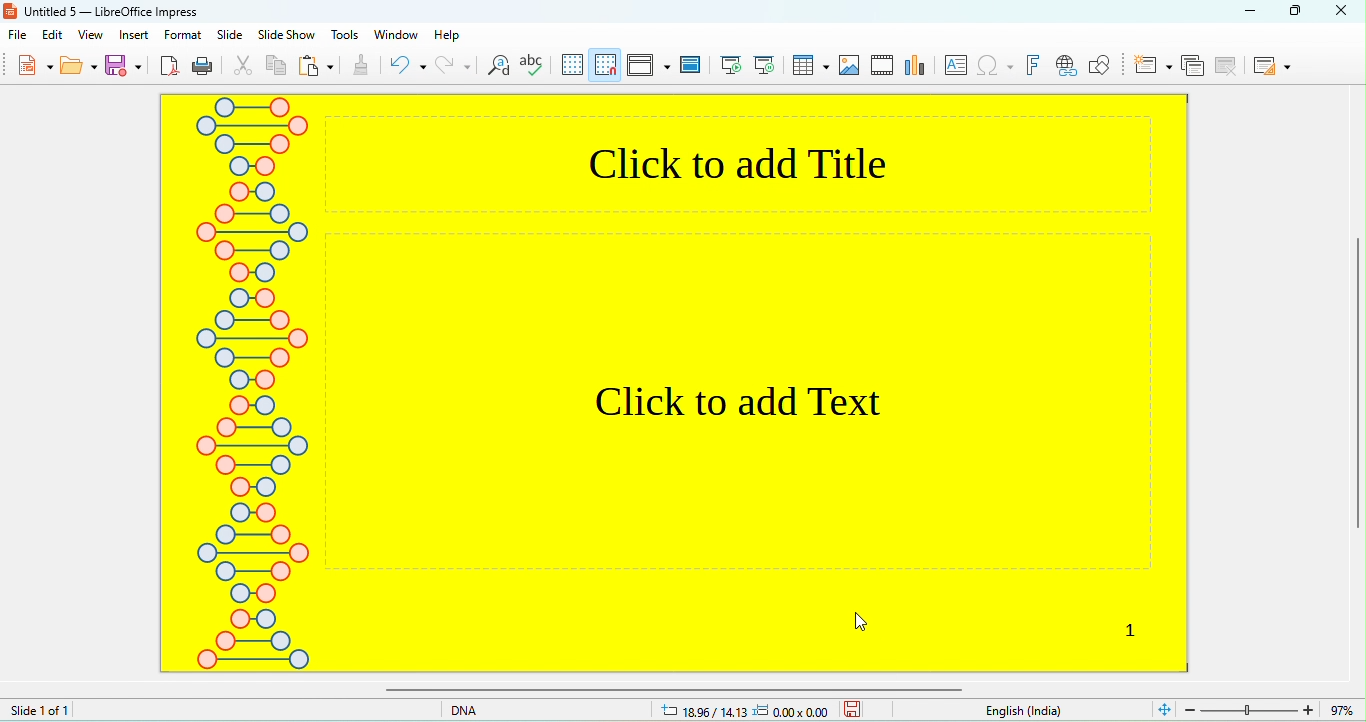 This screenshot has width=1366, height=722. What do you see at coordinates (958, 65) in the screenshot?
I see `text box` at bounding box center [958, 65].